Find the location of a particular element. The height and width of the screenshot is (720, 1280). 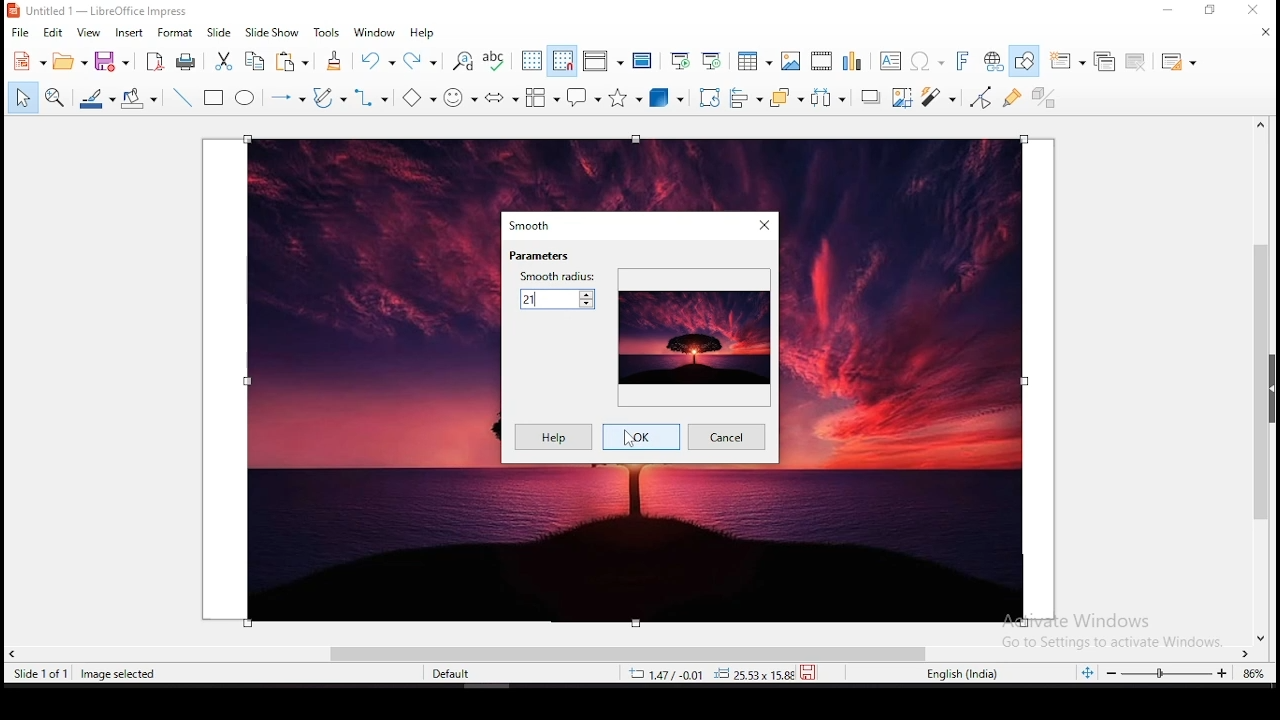

cancel is located at coordinates (729, 438).